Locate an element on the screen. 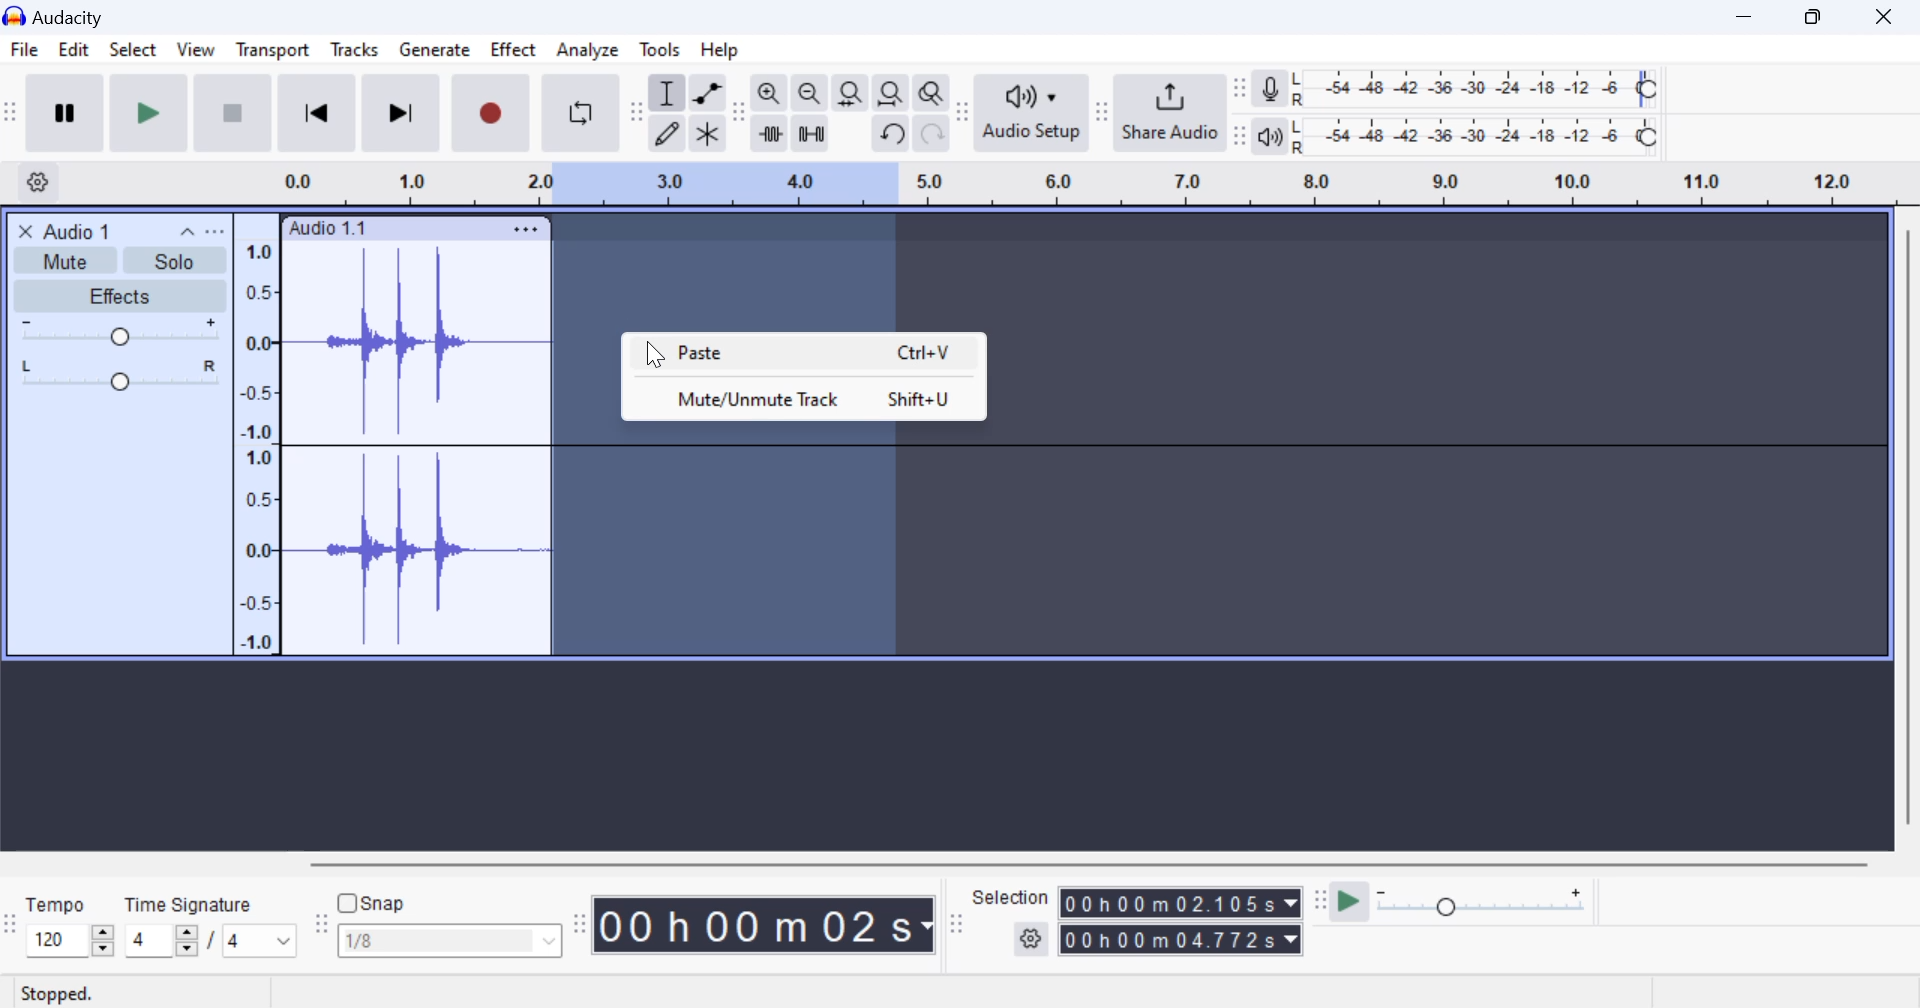 The height and width of the screenshot is (1008, 1920). Volume is located at coordinates (116, 332).